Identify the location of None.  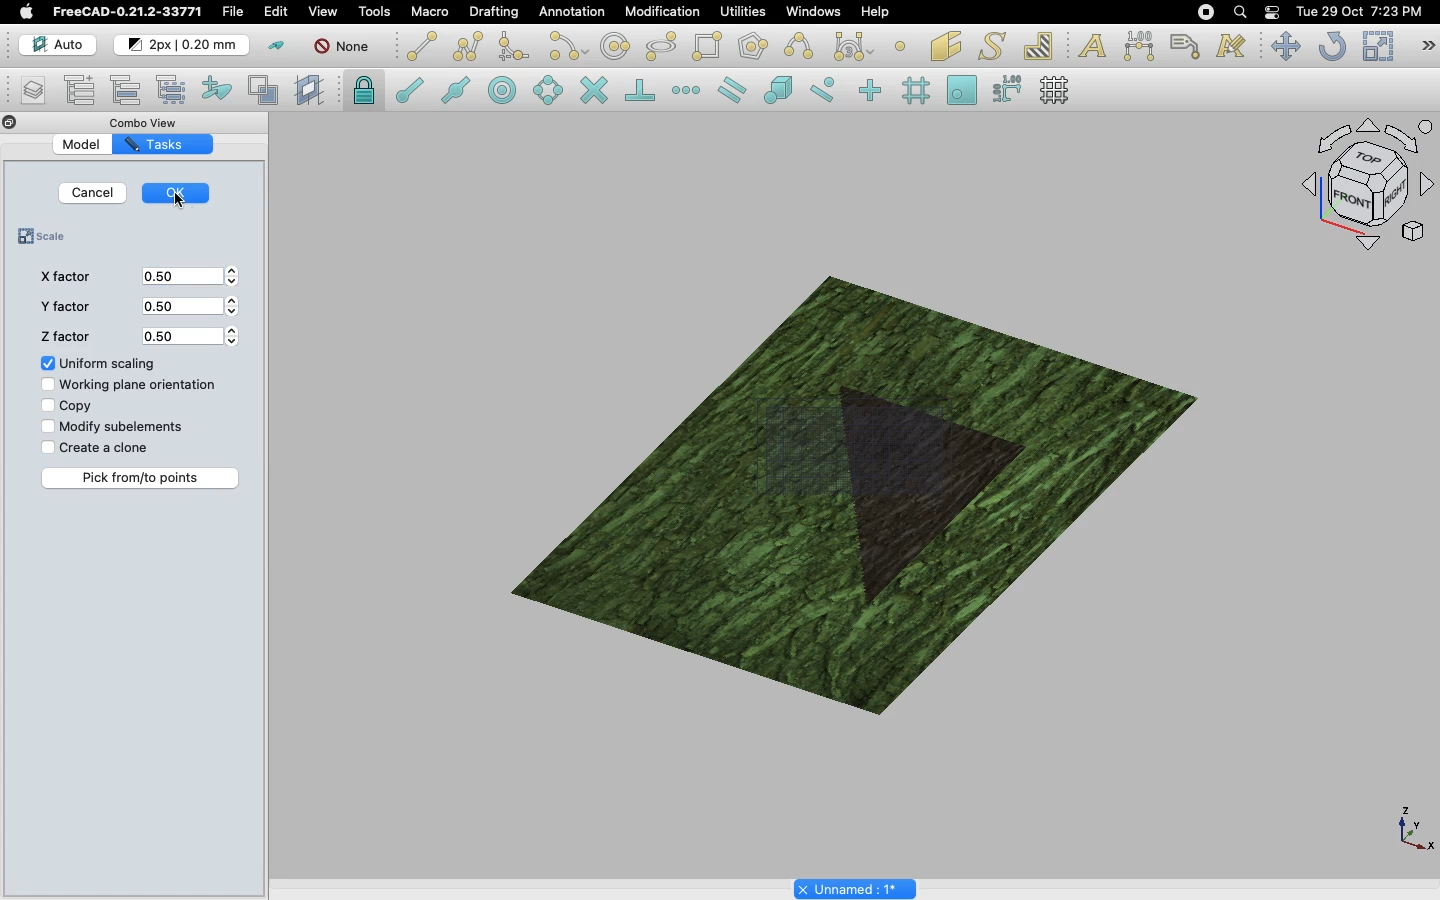
(341, 48).